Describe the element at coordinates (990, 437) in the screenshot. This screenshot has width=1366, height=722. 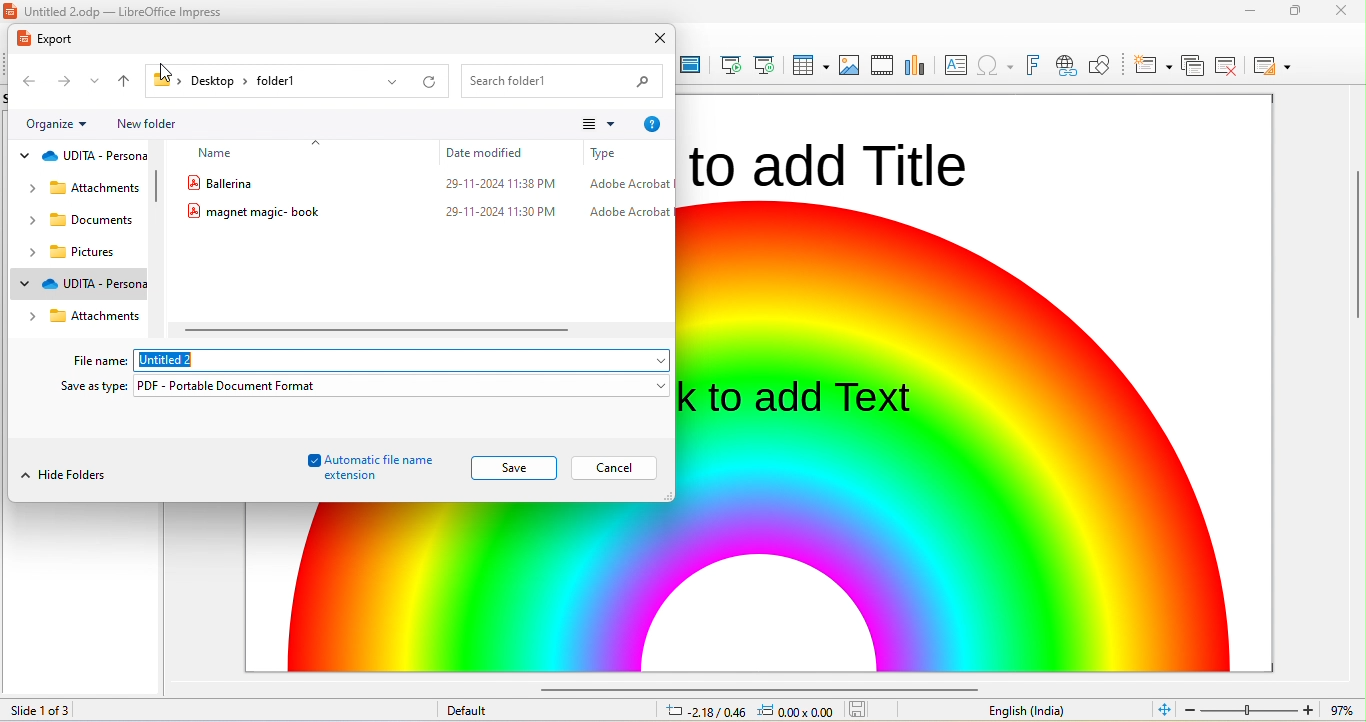
I see `rainbow theme` at that location.